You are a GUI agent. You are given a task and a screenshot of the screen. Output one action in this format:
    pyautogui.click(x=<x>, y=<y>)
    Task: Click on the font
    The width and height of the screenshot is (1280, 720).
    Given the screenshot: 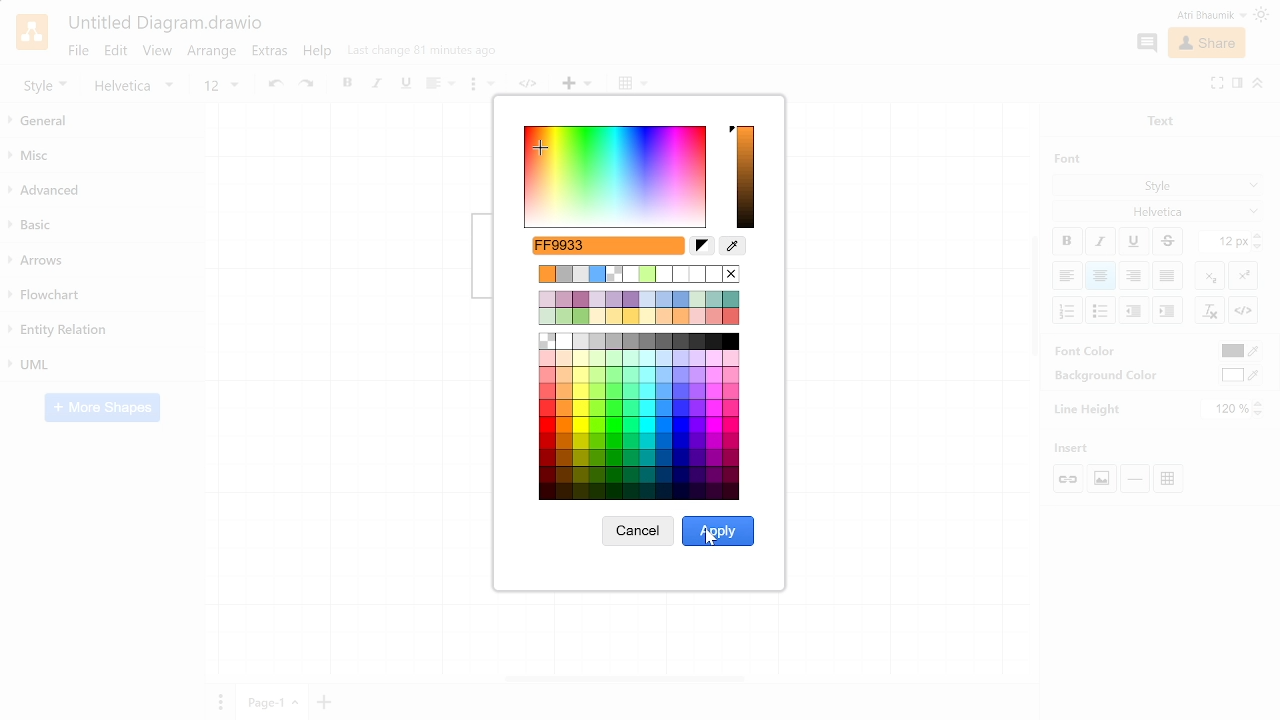 What is the action you would take?
    pyautogui.click(x=1062, y=158)
    